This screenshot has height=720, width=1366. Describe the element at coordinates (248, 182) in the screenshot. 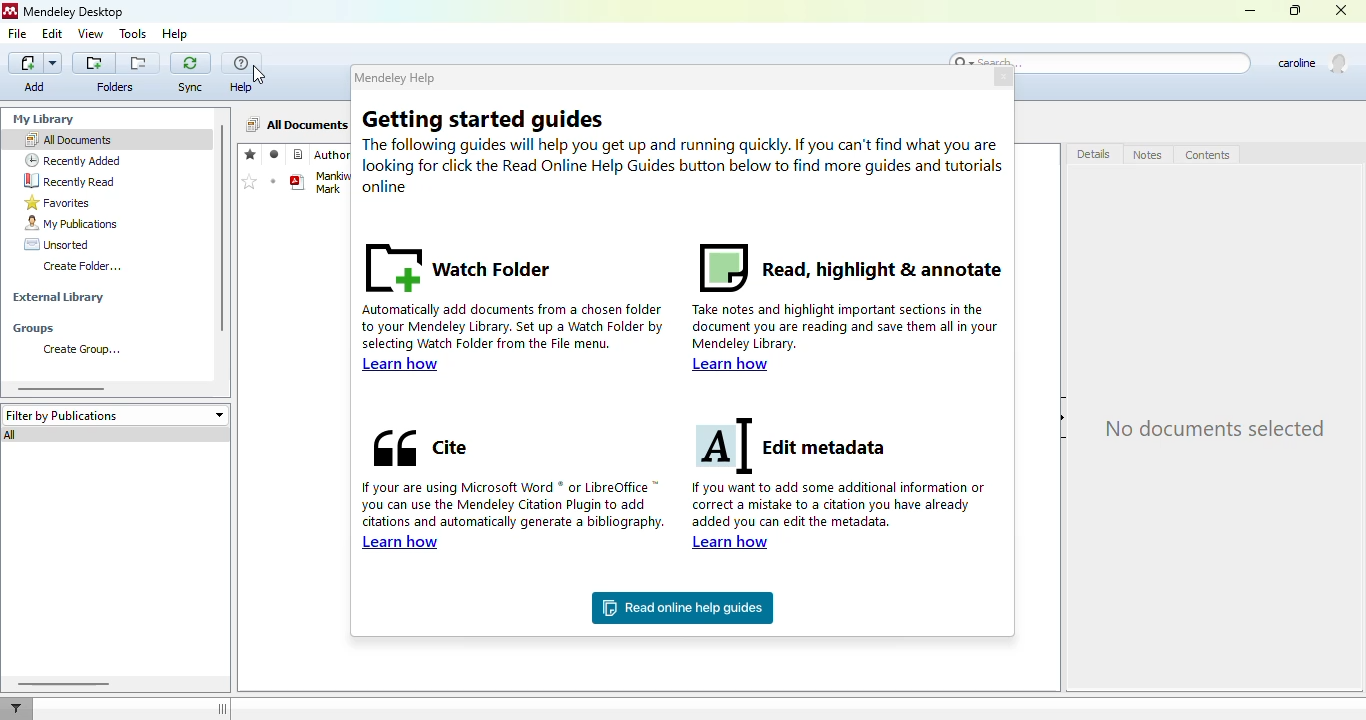

I see `mark as favorites` at that location.